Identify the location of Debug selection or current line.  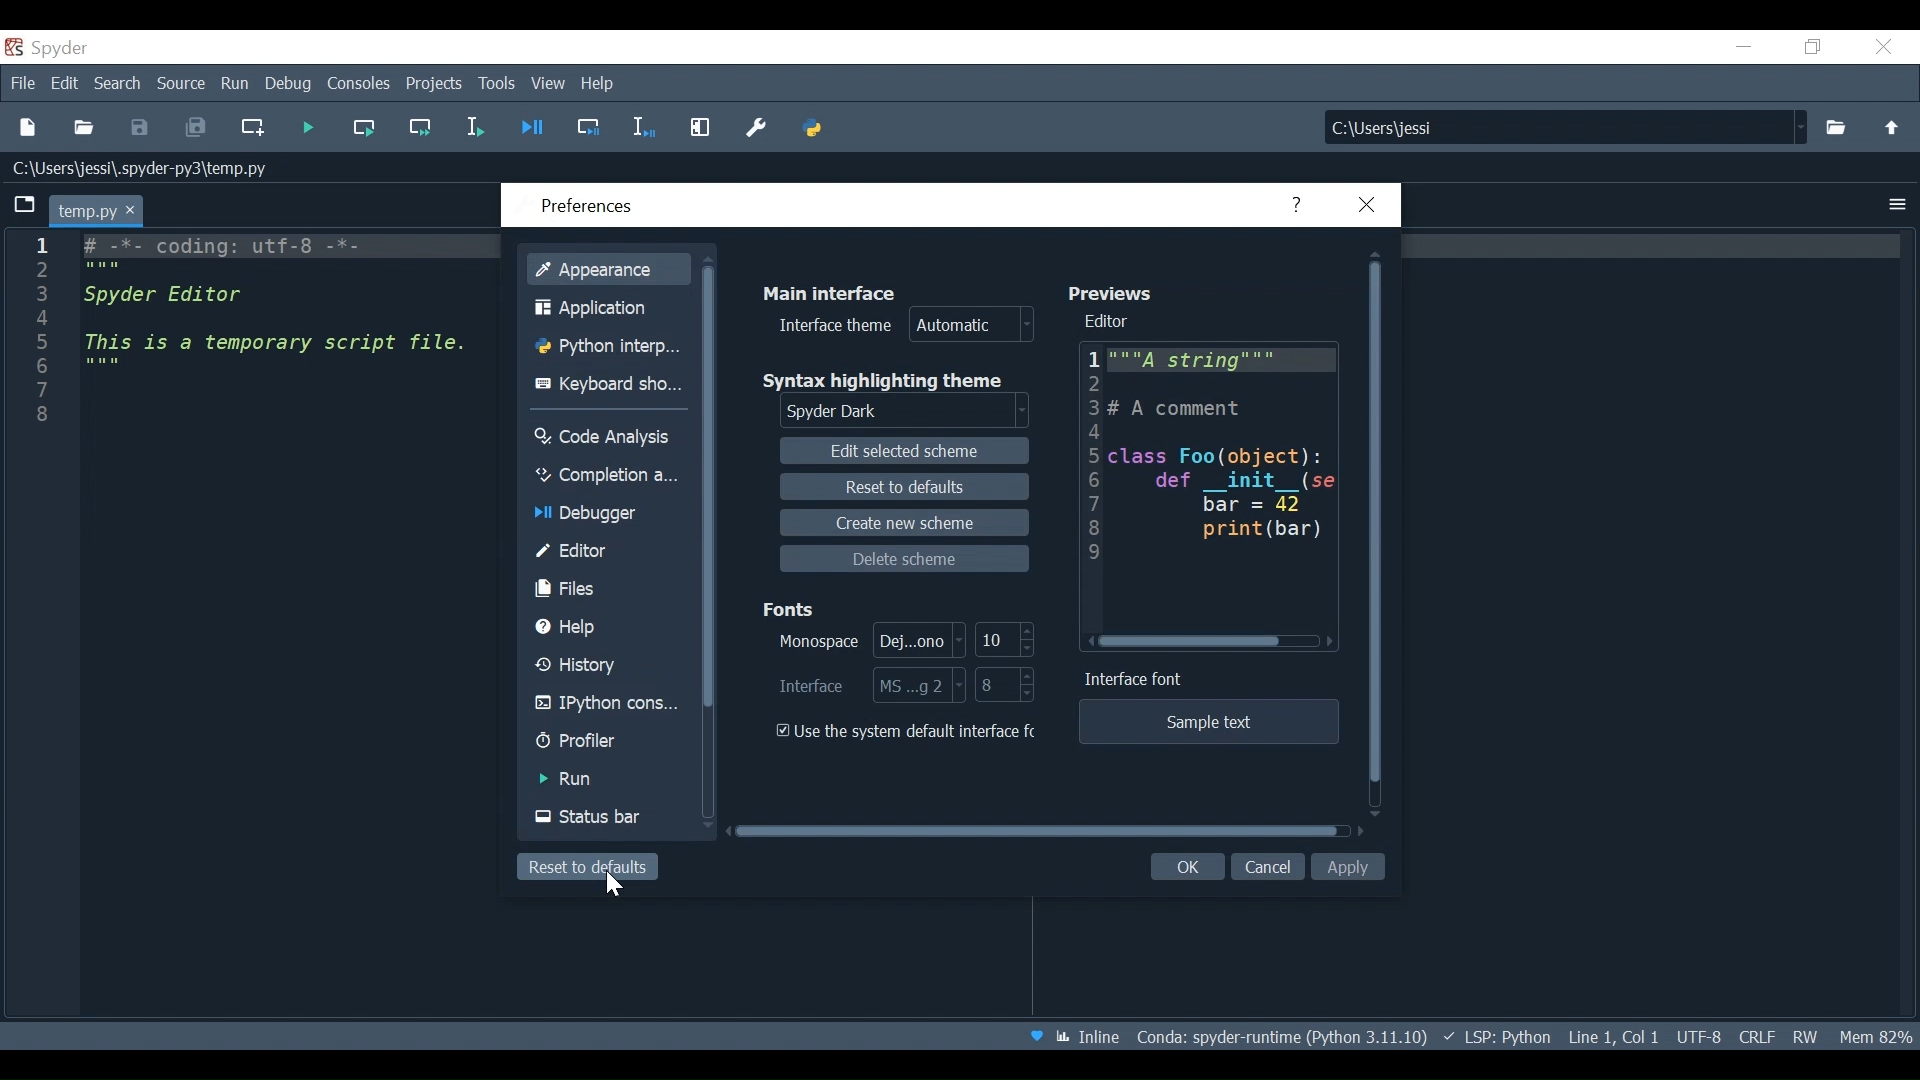
(641, 130).